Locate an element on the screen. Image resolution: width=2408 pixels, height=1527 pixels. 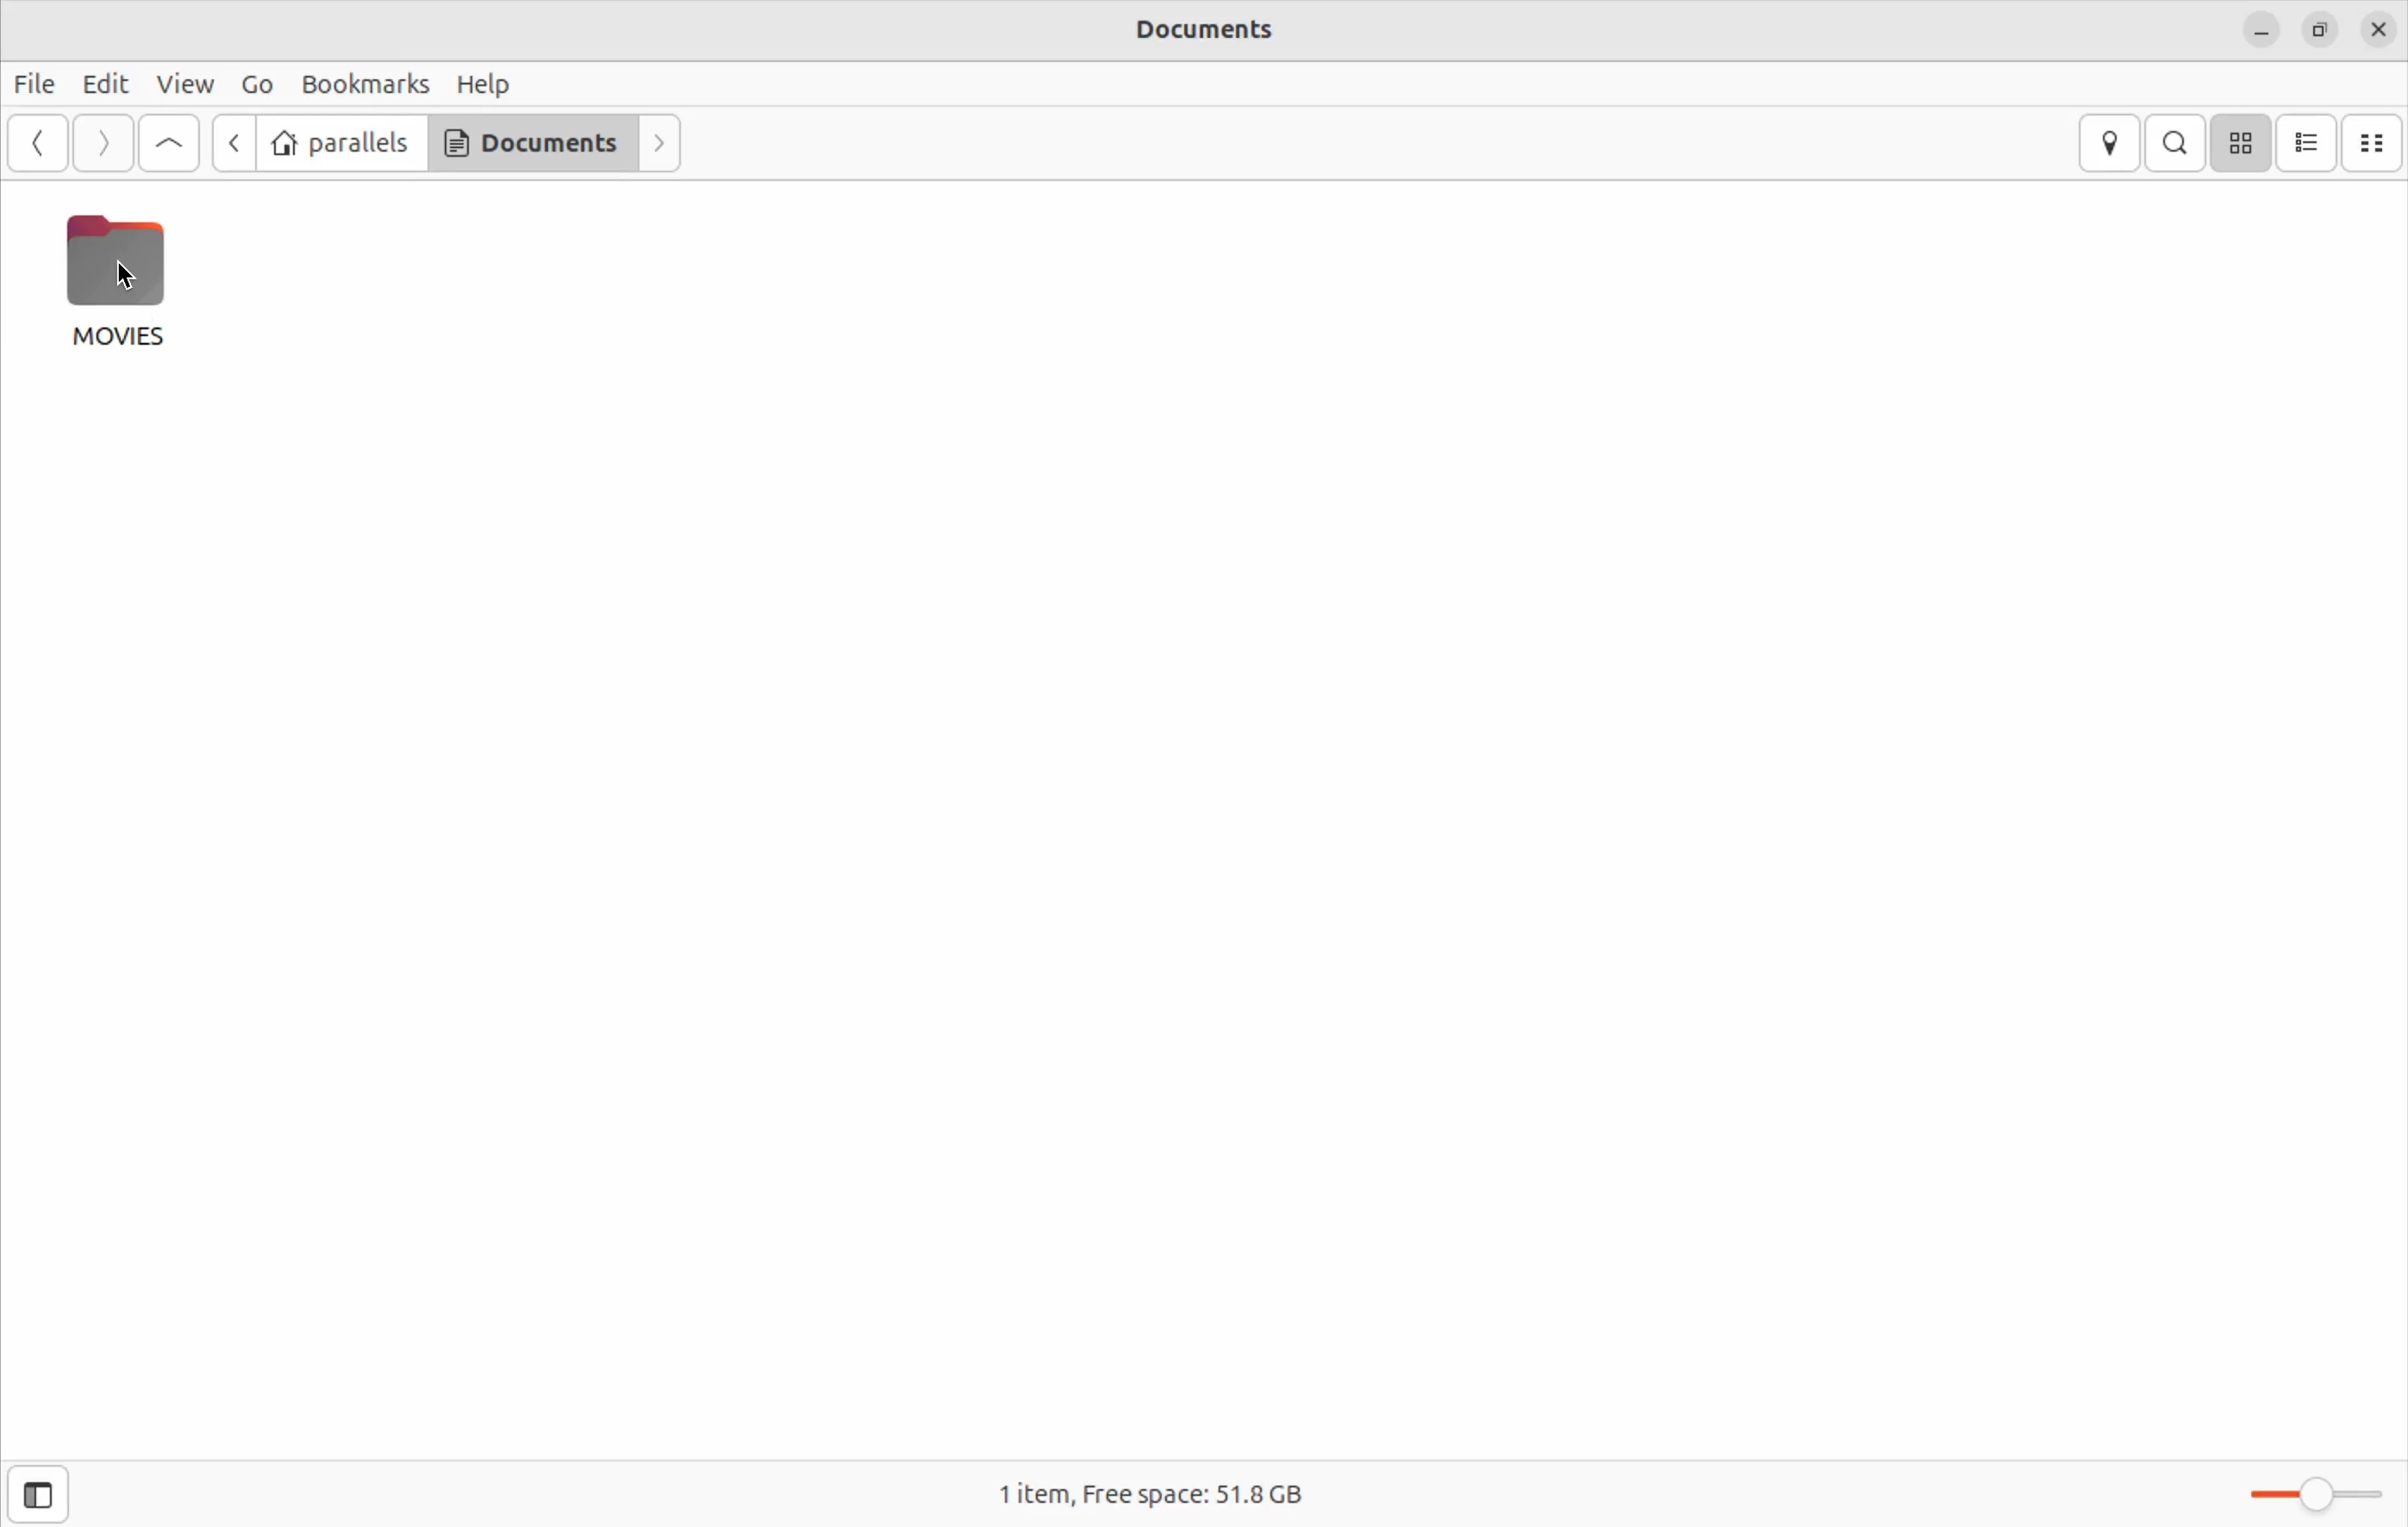
help is located at coordinates (494, 86).